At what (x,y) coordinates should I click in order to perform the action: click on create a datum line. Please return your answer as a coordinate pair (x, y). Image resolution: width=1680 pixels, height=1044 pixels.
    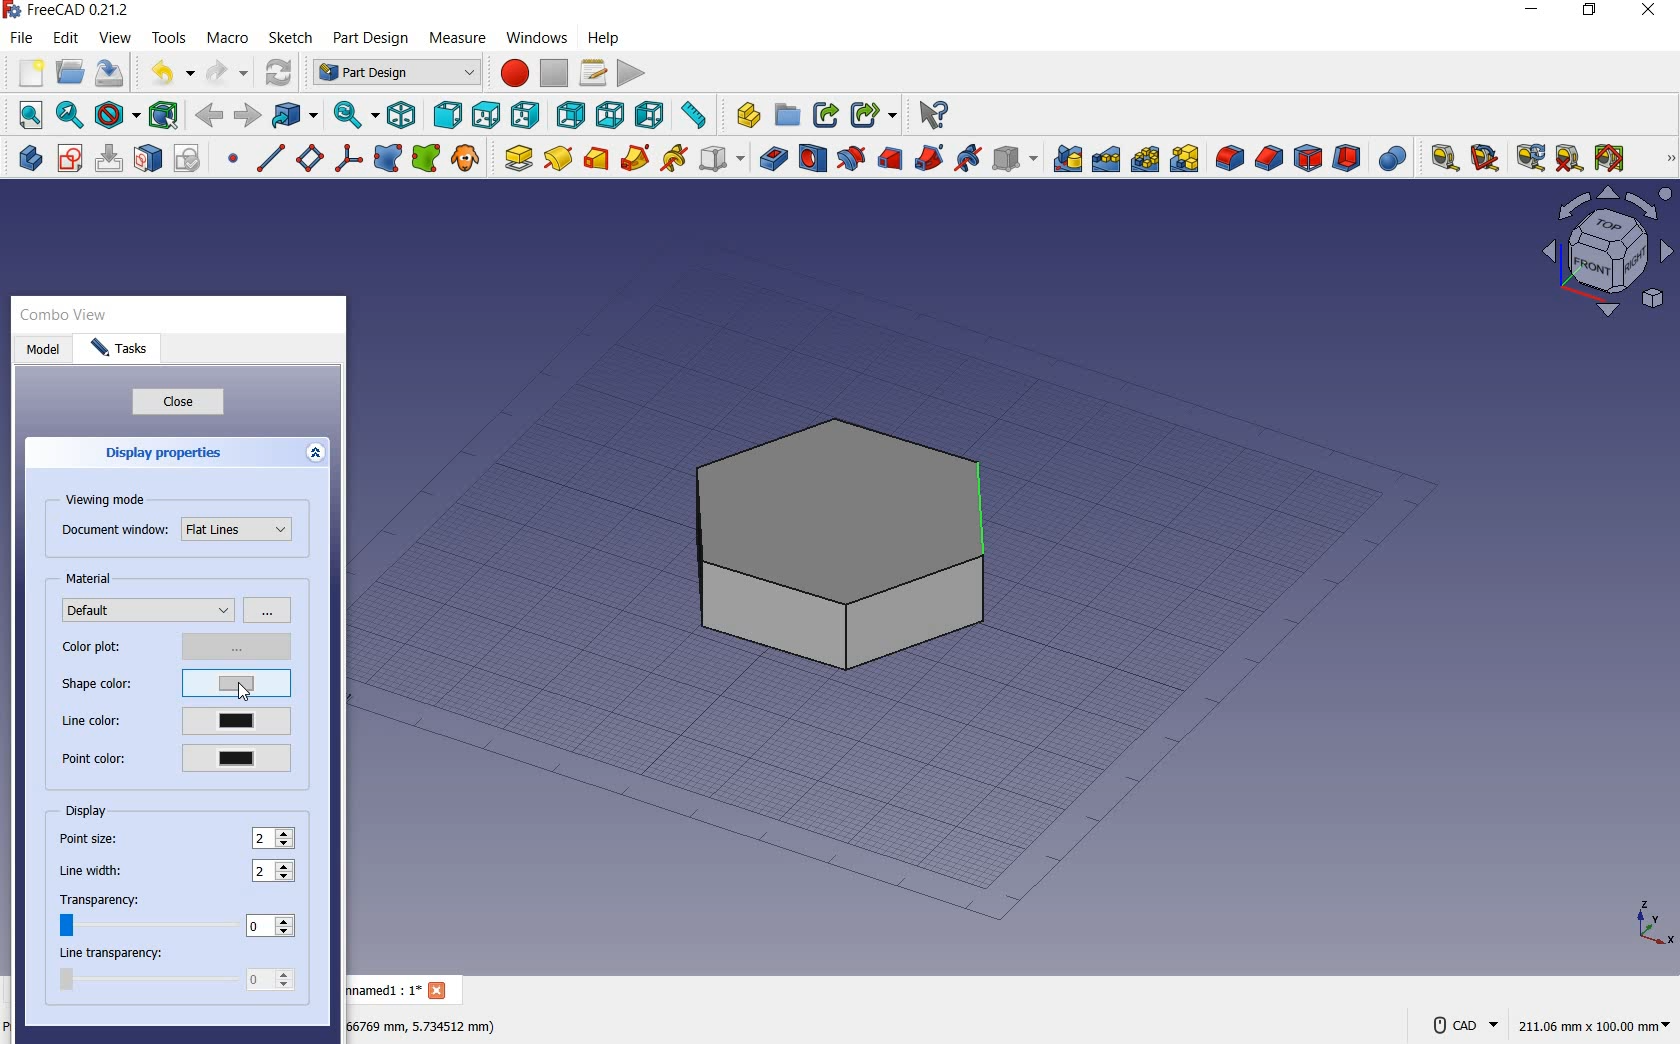
    Looking at the image, I should click on (268, 158).